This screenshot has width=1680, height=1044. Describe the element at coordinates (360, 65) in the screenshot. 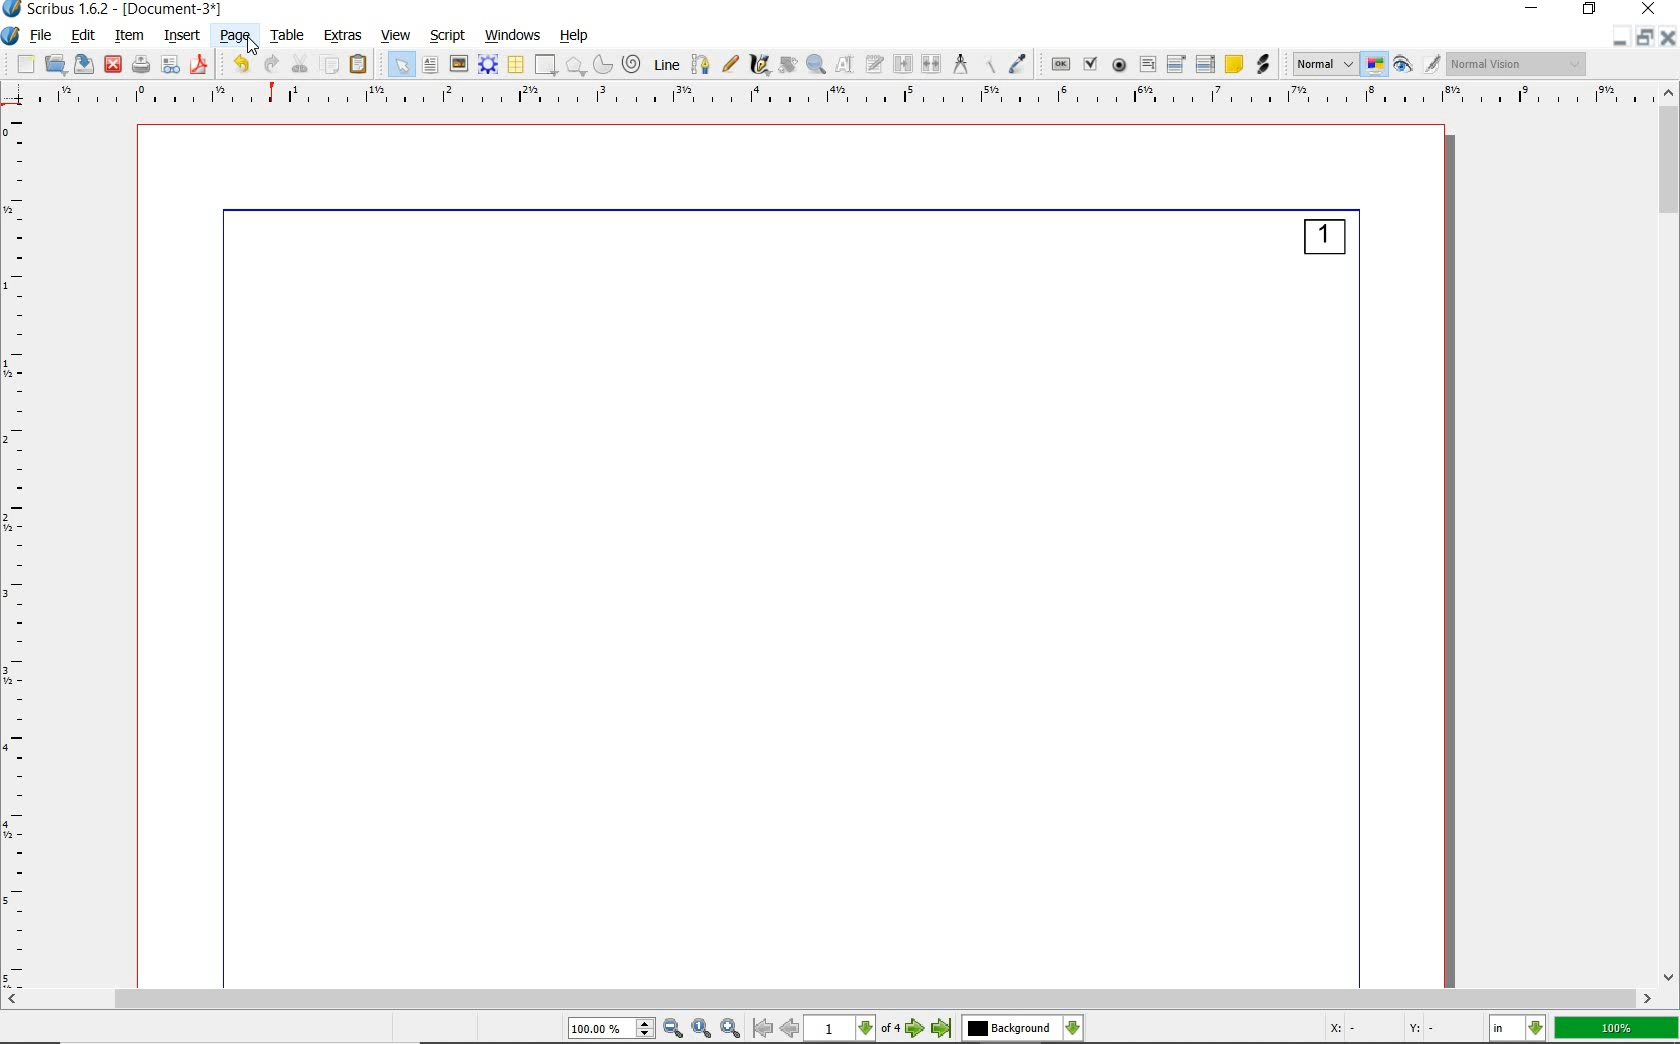

I see `paste` at that location.